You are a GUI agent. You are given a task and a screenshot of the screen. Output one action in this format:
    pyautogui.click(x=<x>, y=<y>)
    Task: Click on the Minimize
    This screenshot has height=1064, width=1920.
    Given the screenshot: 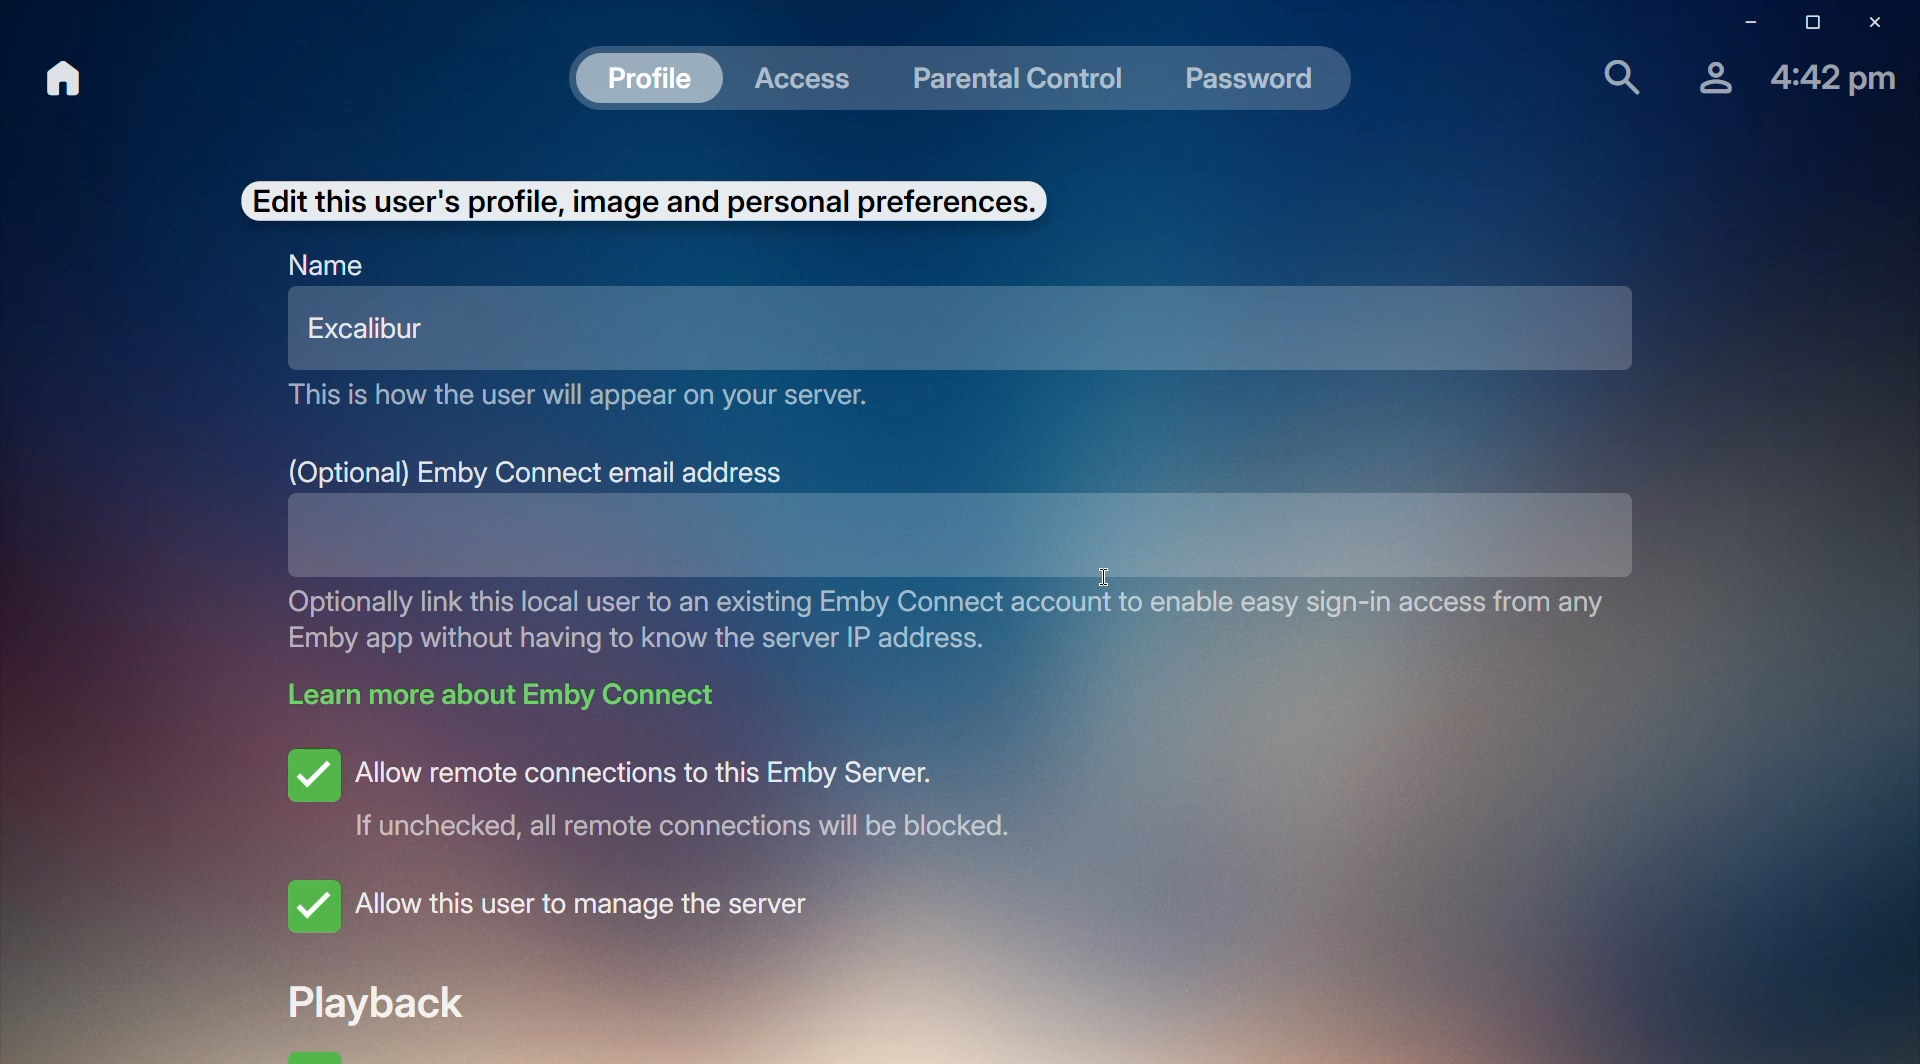 What is the action you would take?
    pyautogui.click(x=1743, y=25)
    